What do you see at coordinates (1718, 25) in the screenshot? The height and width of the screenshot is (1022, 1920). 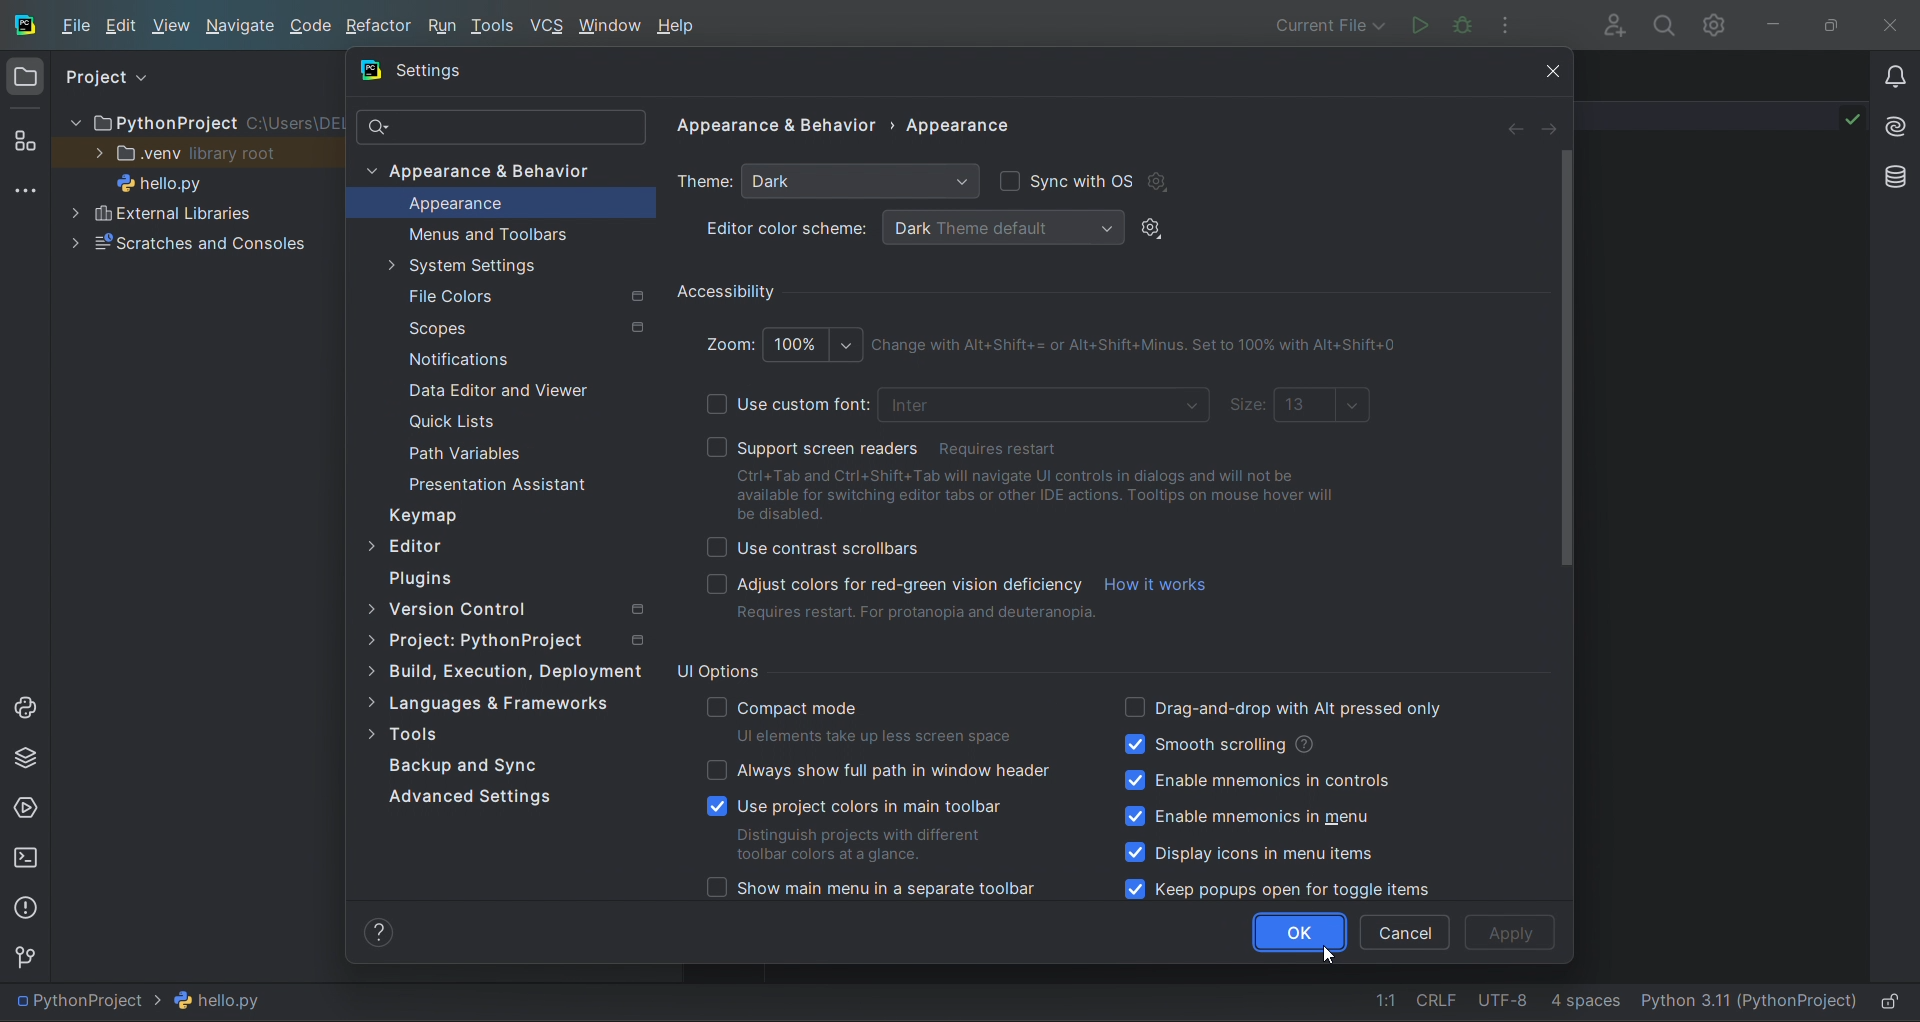 I see `settings` at bounding box center [1718, 25].